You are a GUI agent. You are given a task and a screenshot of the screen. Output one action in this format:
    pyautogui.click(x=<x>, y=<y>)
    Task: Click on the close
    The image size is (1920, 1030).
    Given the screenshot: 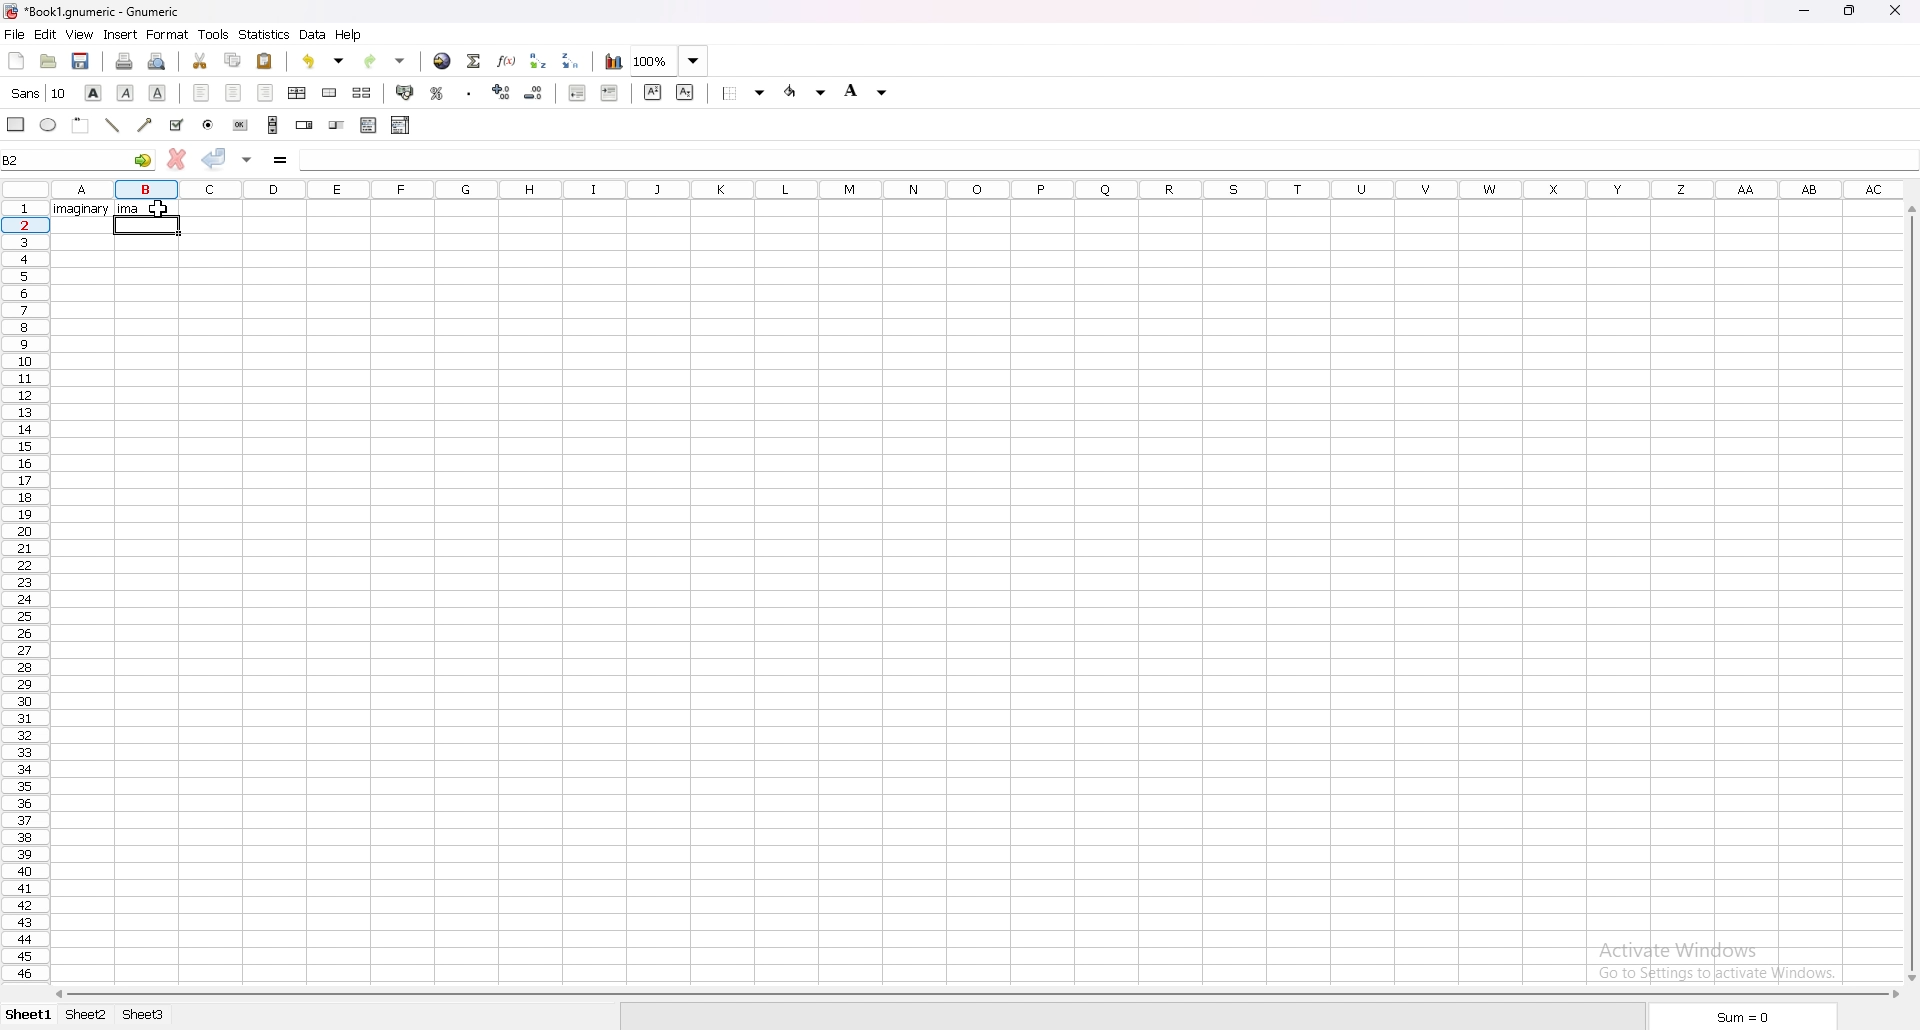 What is the action you would take?
    pyautogui.click(x=1896, y=11)
    